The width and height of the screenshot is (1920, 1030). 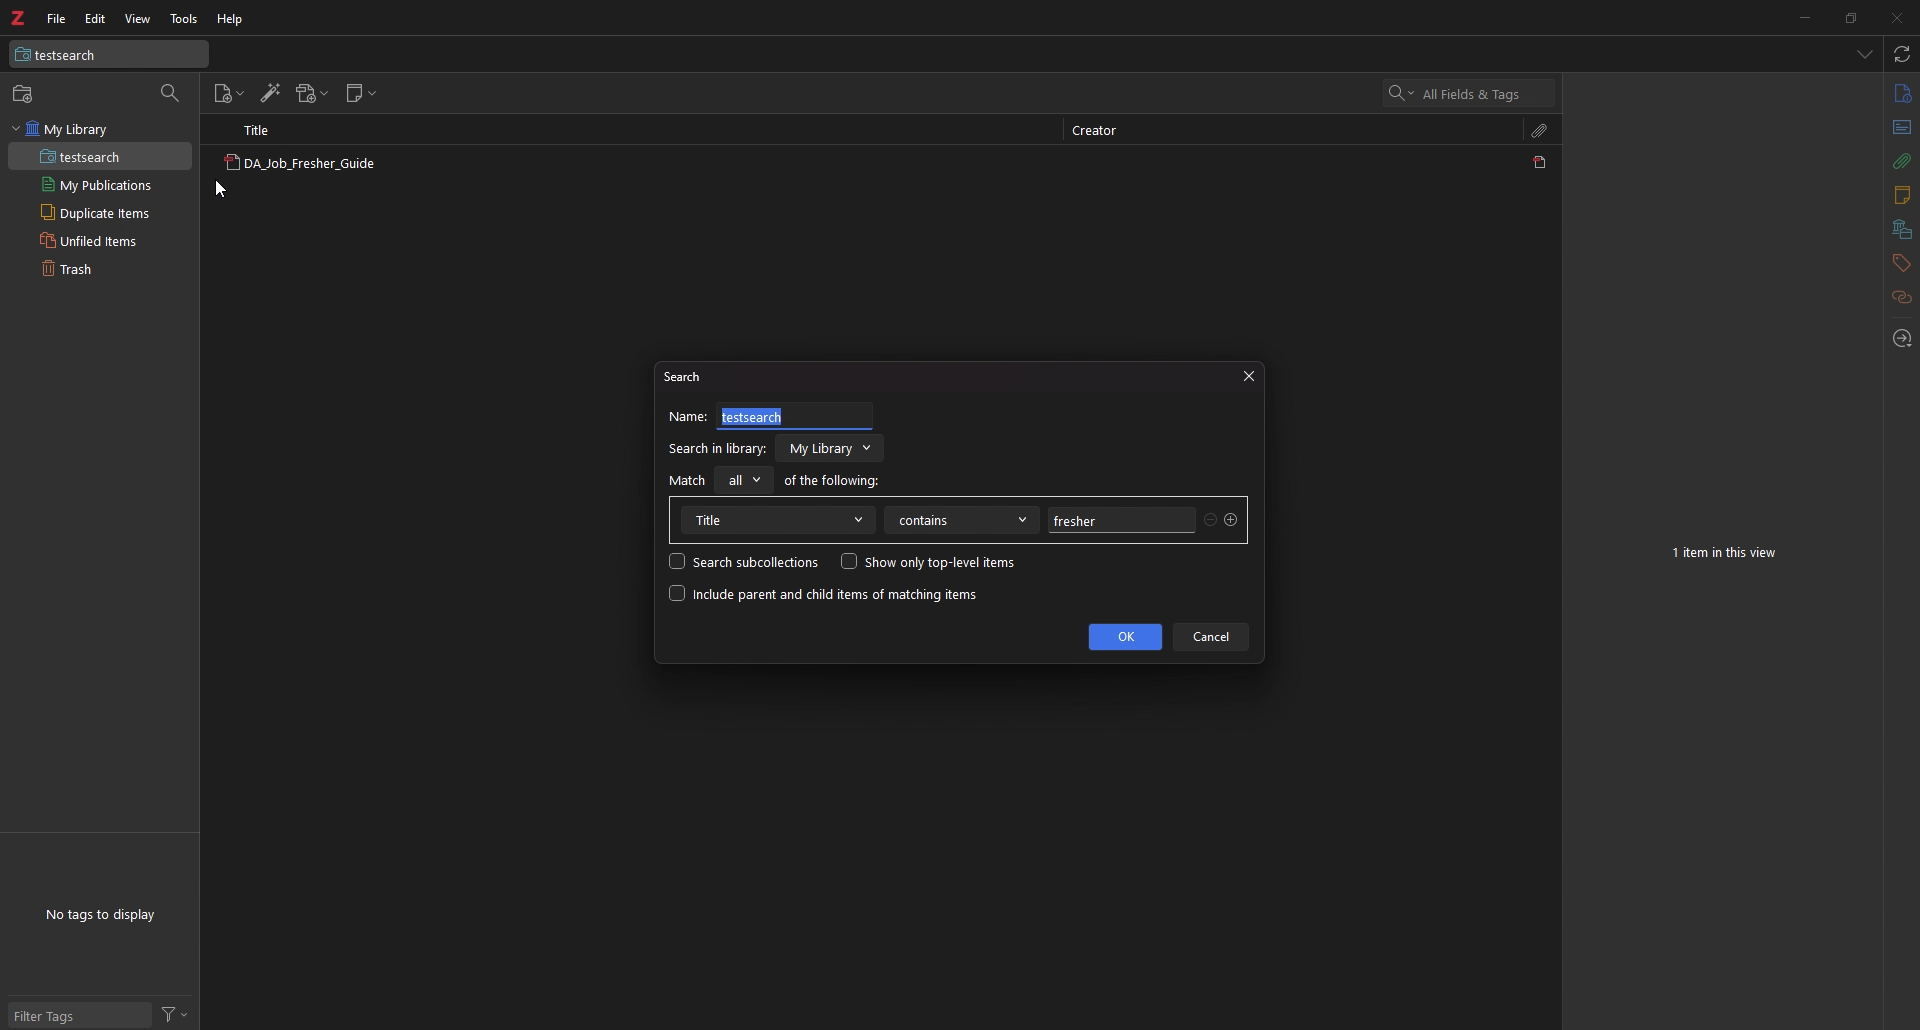 What do you see at coordinates (1902, 230) in the screenshot?
I see `collection and libraries` at bounding box center [1902, 230].